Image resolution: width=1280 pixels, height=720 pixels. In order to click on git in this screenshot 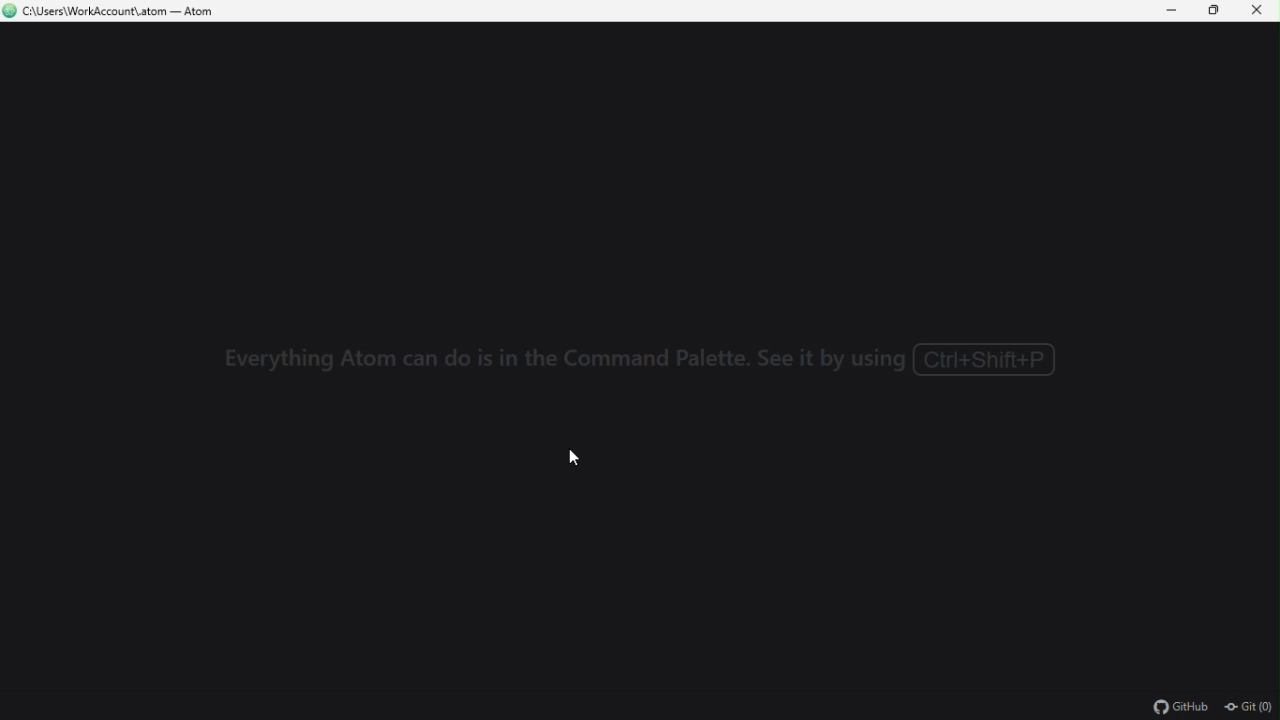, I will do `click(1249, 707)`.